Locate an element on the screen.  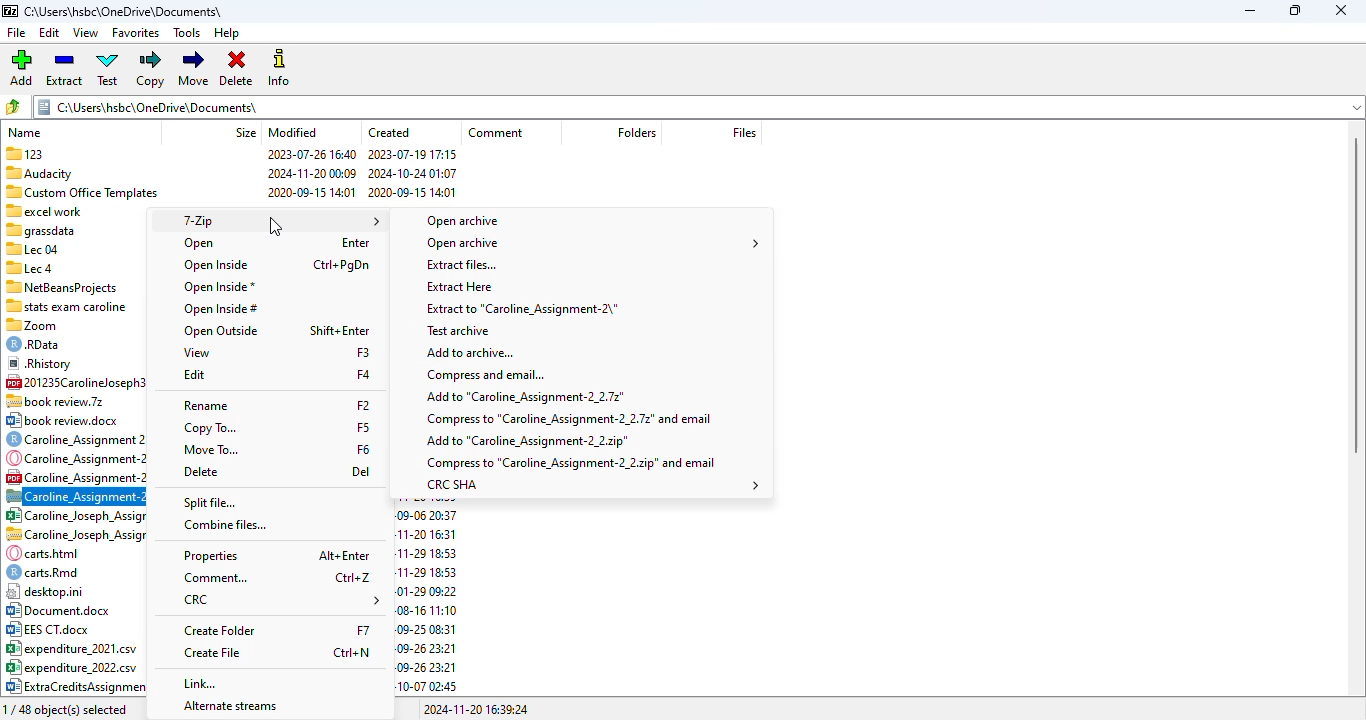
open archive is located at coordinates (463, 221).